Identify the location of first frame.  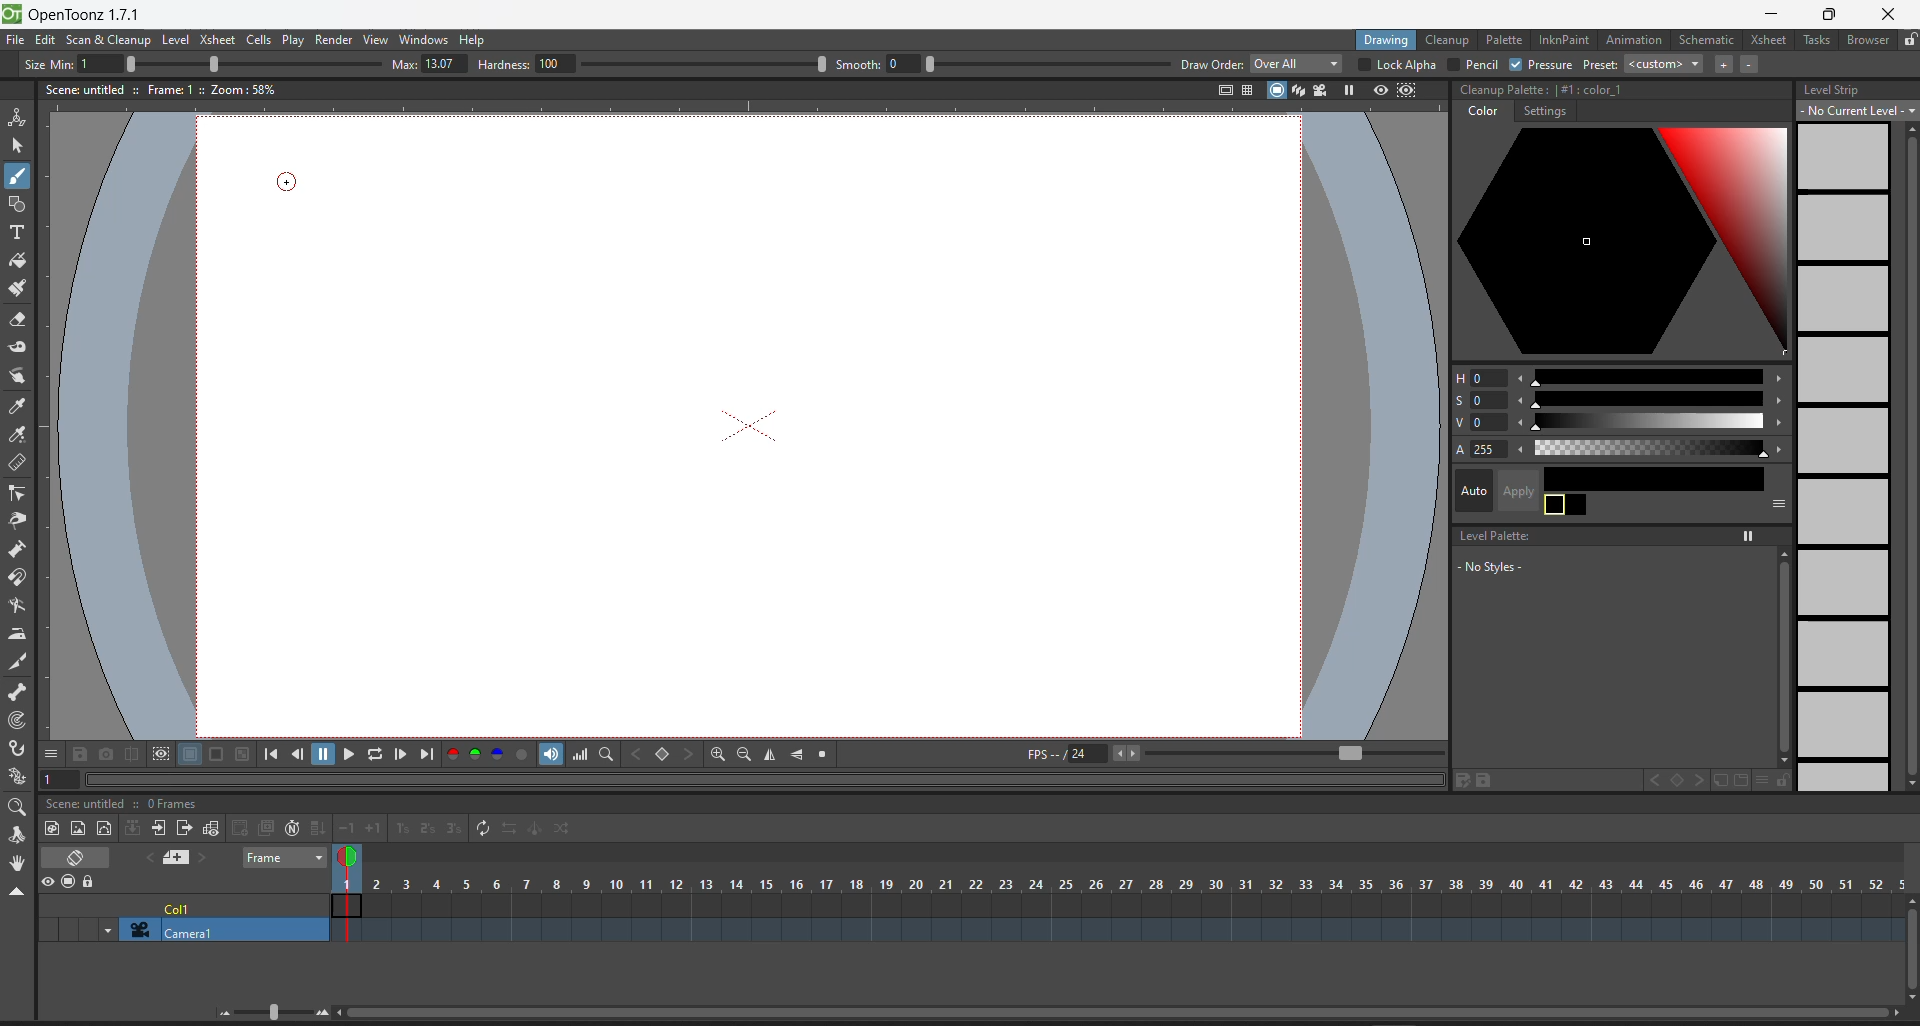
(271, 756).